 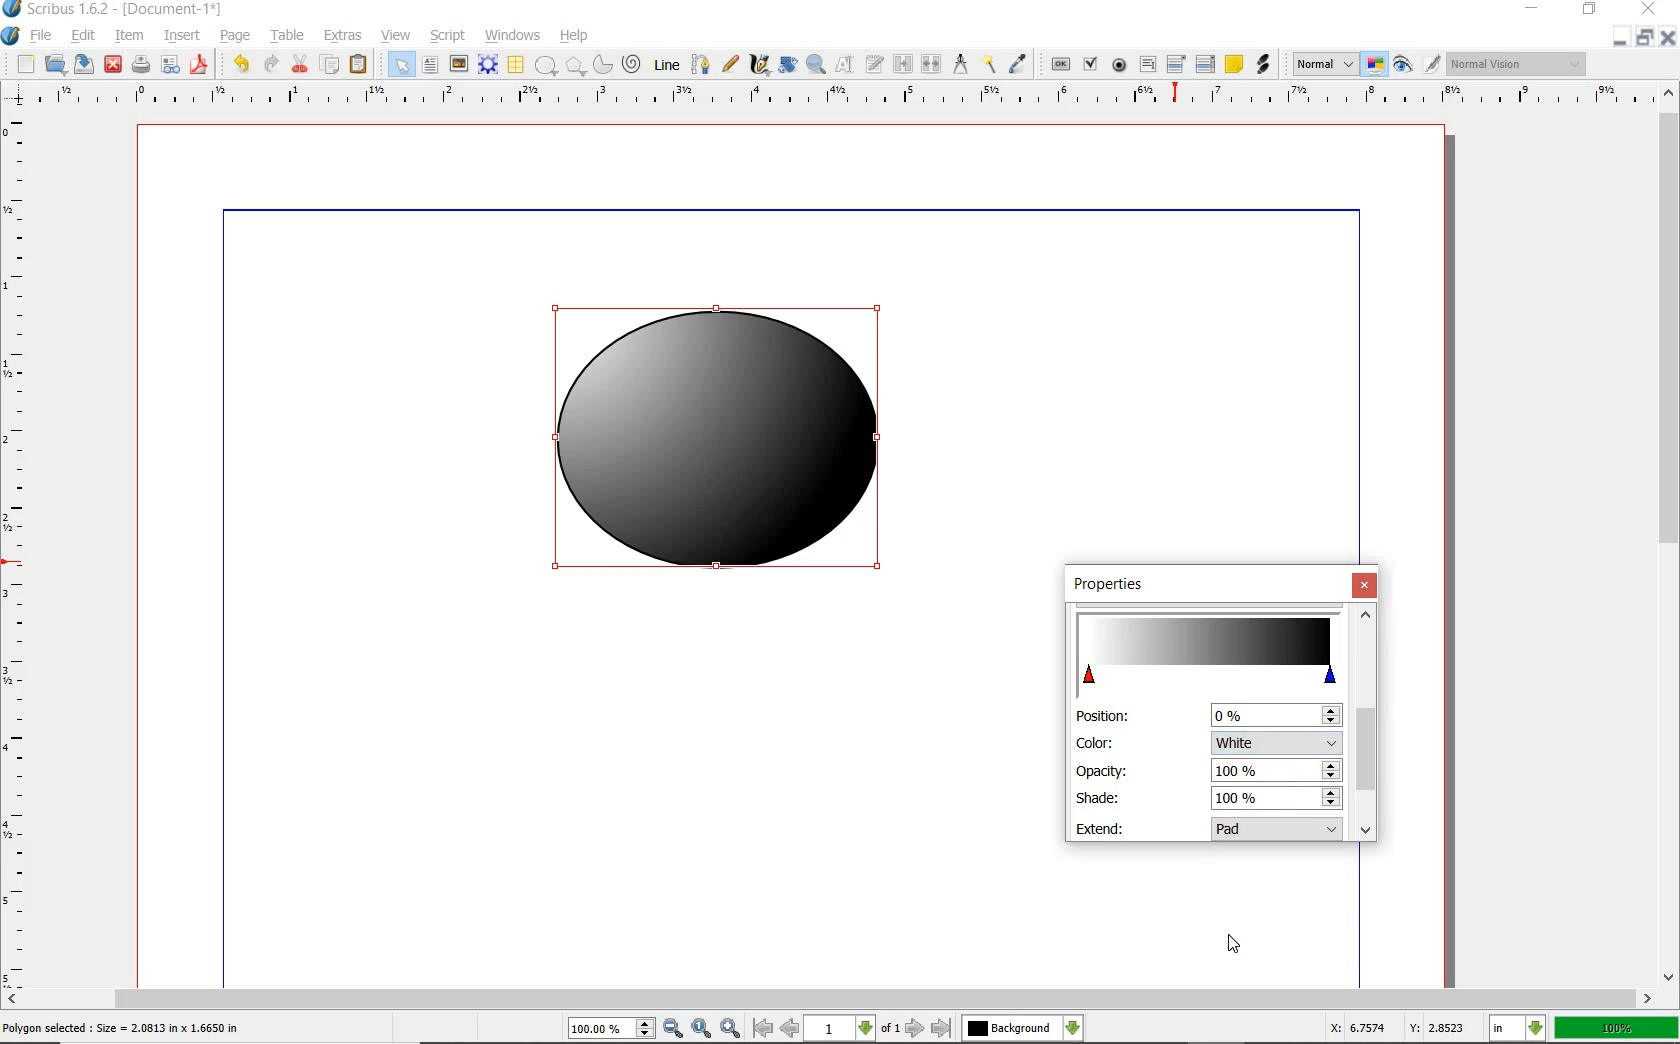 What do you see at coordinates (1175, 63) in the screenshot?
I see `PDF COMBO BOX` at bounding box center [1175, 63].